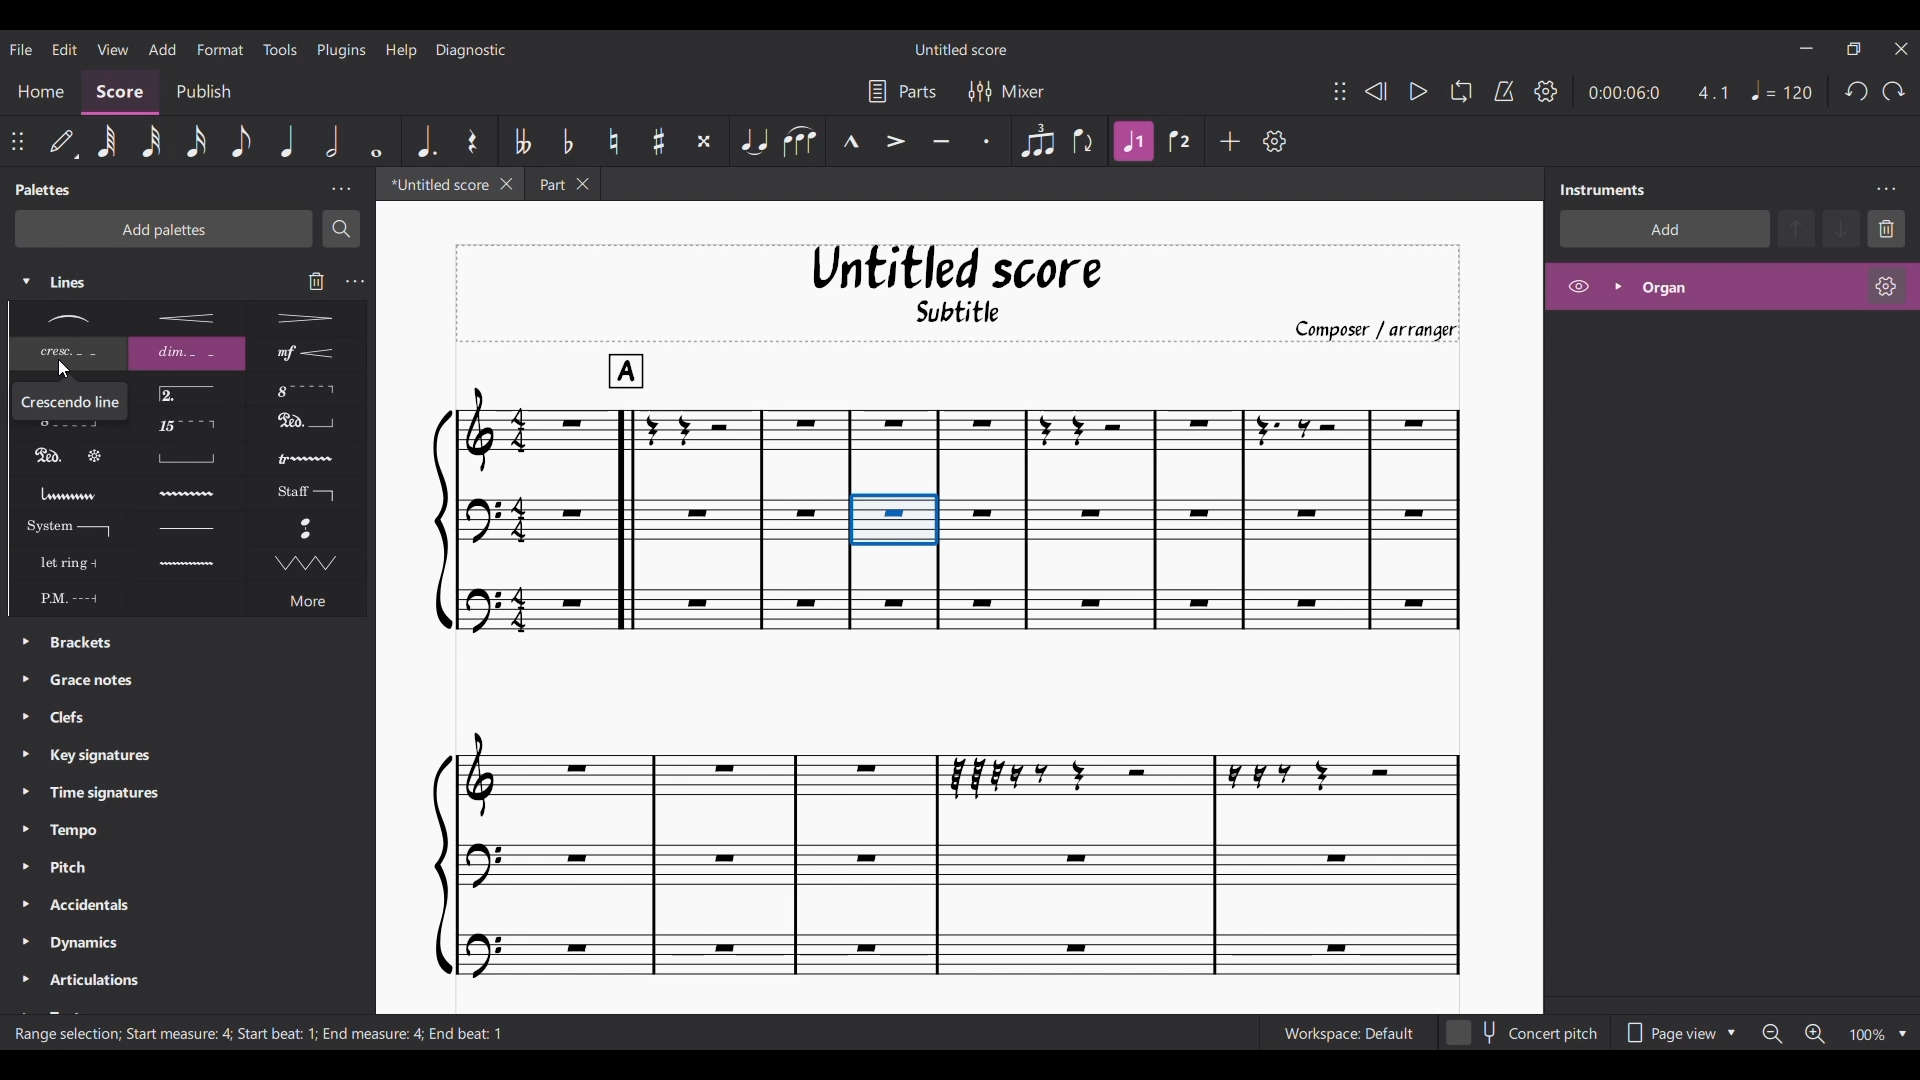 Image resolution: width=1920 pixels, height=1080 pixels. I want to click on Current zoom factor, so click(1868, 1035).